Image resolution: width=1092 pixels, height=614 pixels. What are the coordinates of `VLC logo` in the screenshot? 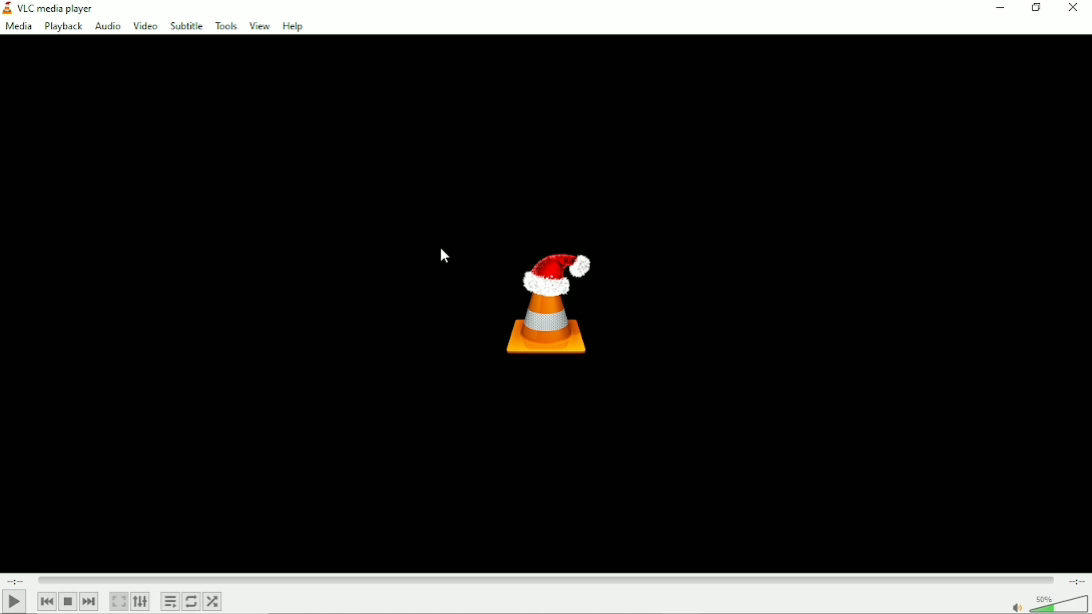 It's located at (7, 7).